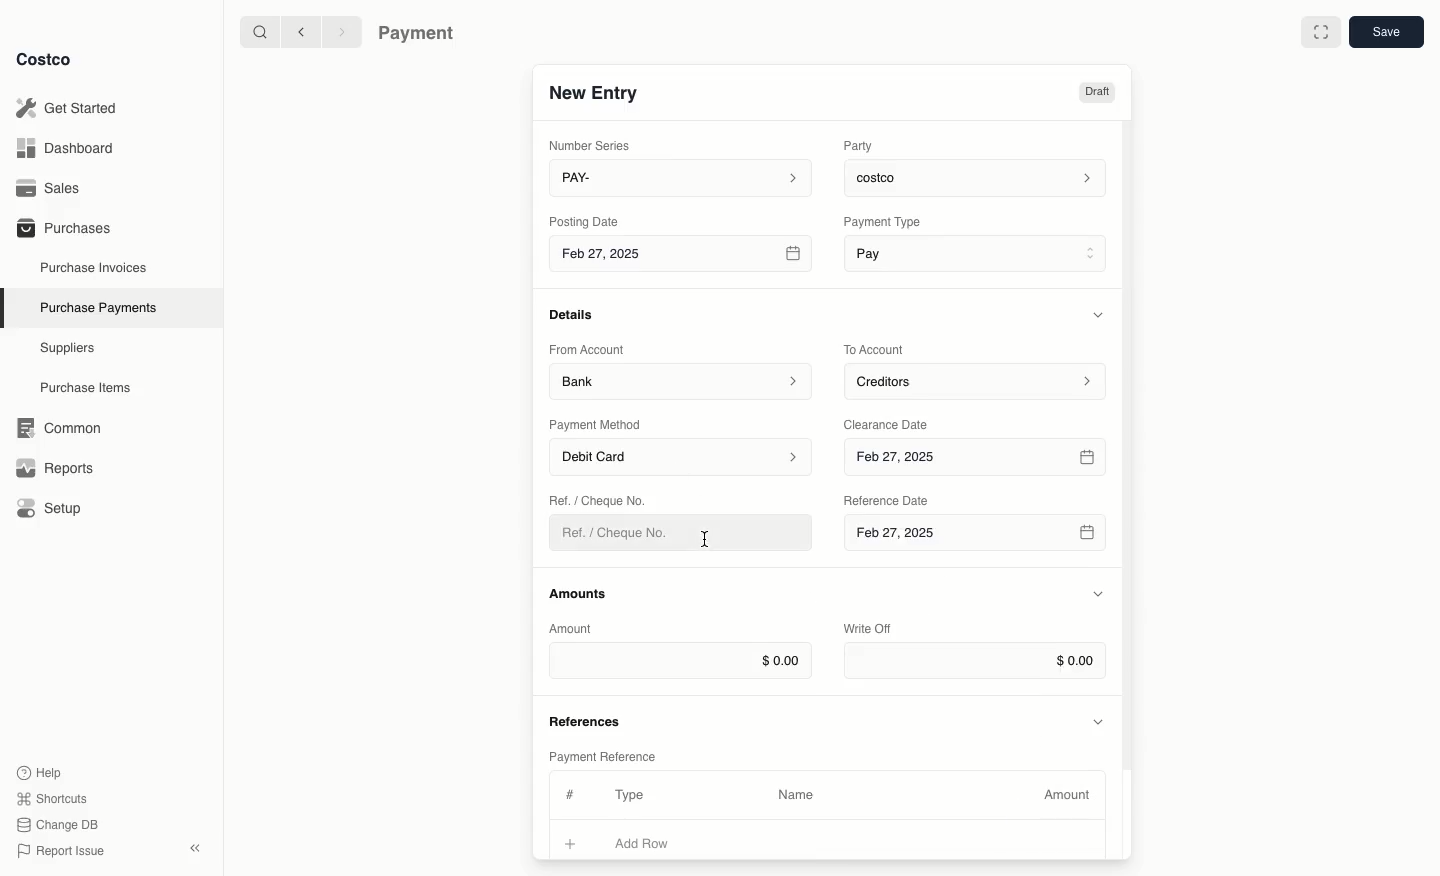  I want to click on Setup, so click(56, 510).